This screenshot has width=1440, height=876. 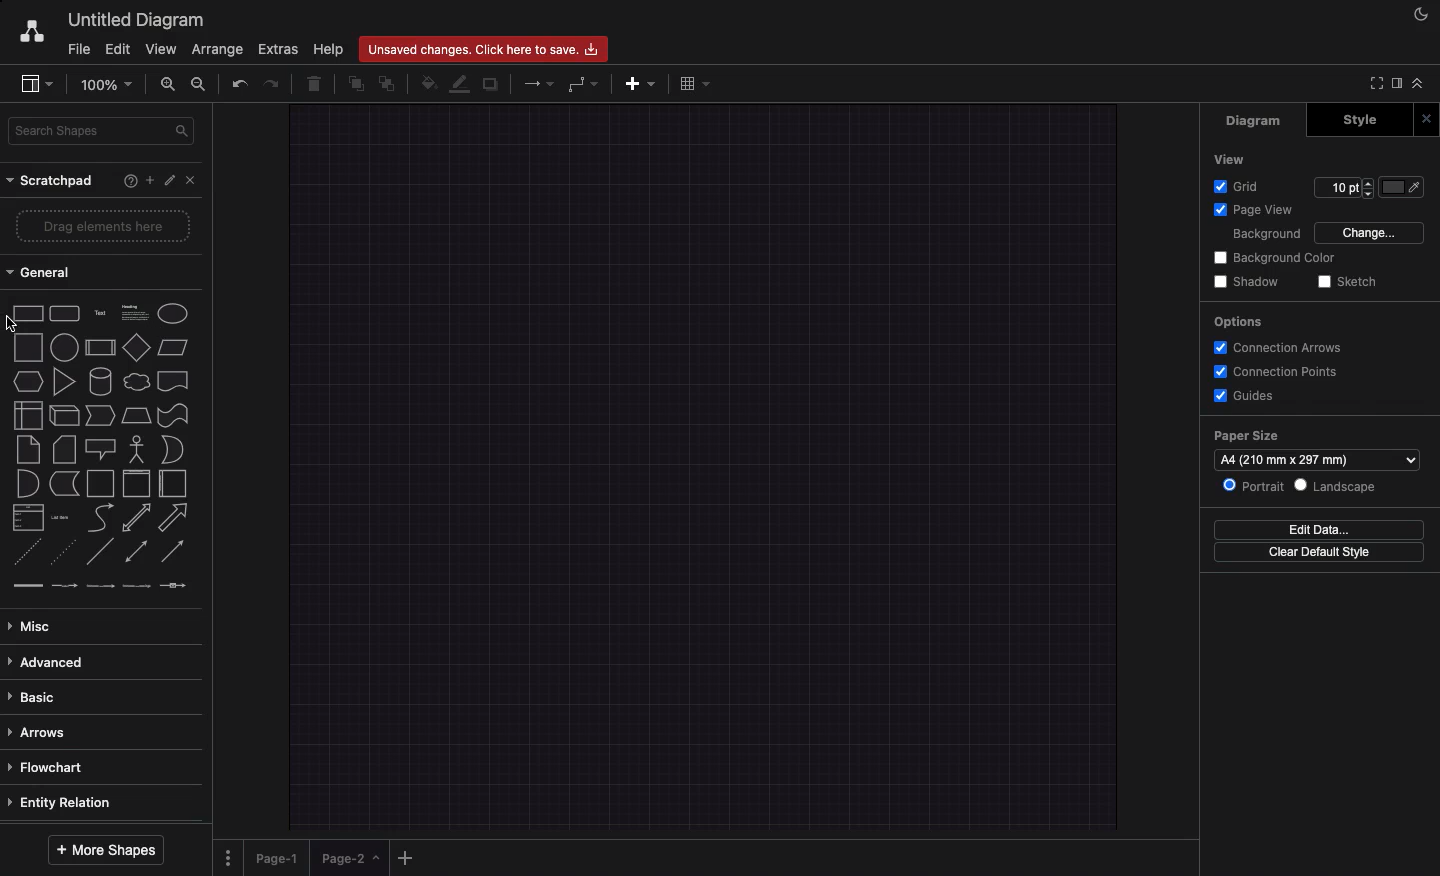 What do you see at coordinates (431, 81) in the screenshot?
I see `Fill color` at bounding box center [431, 81].